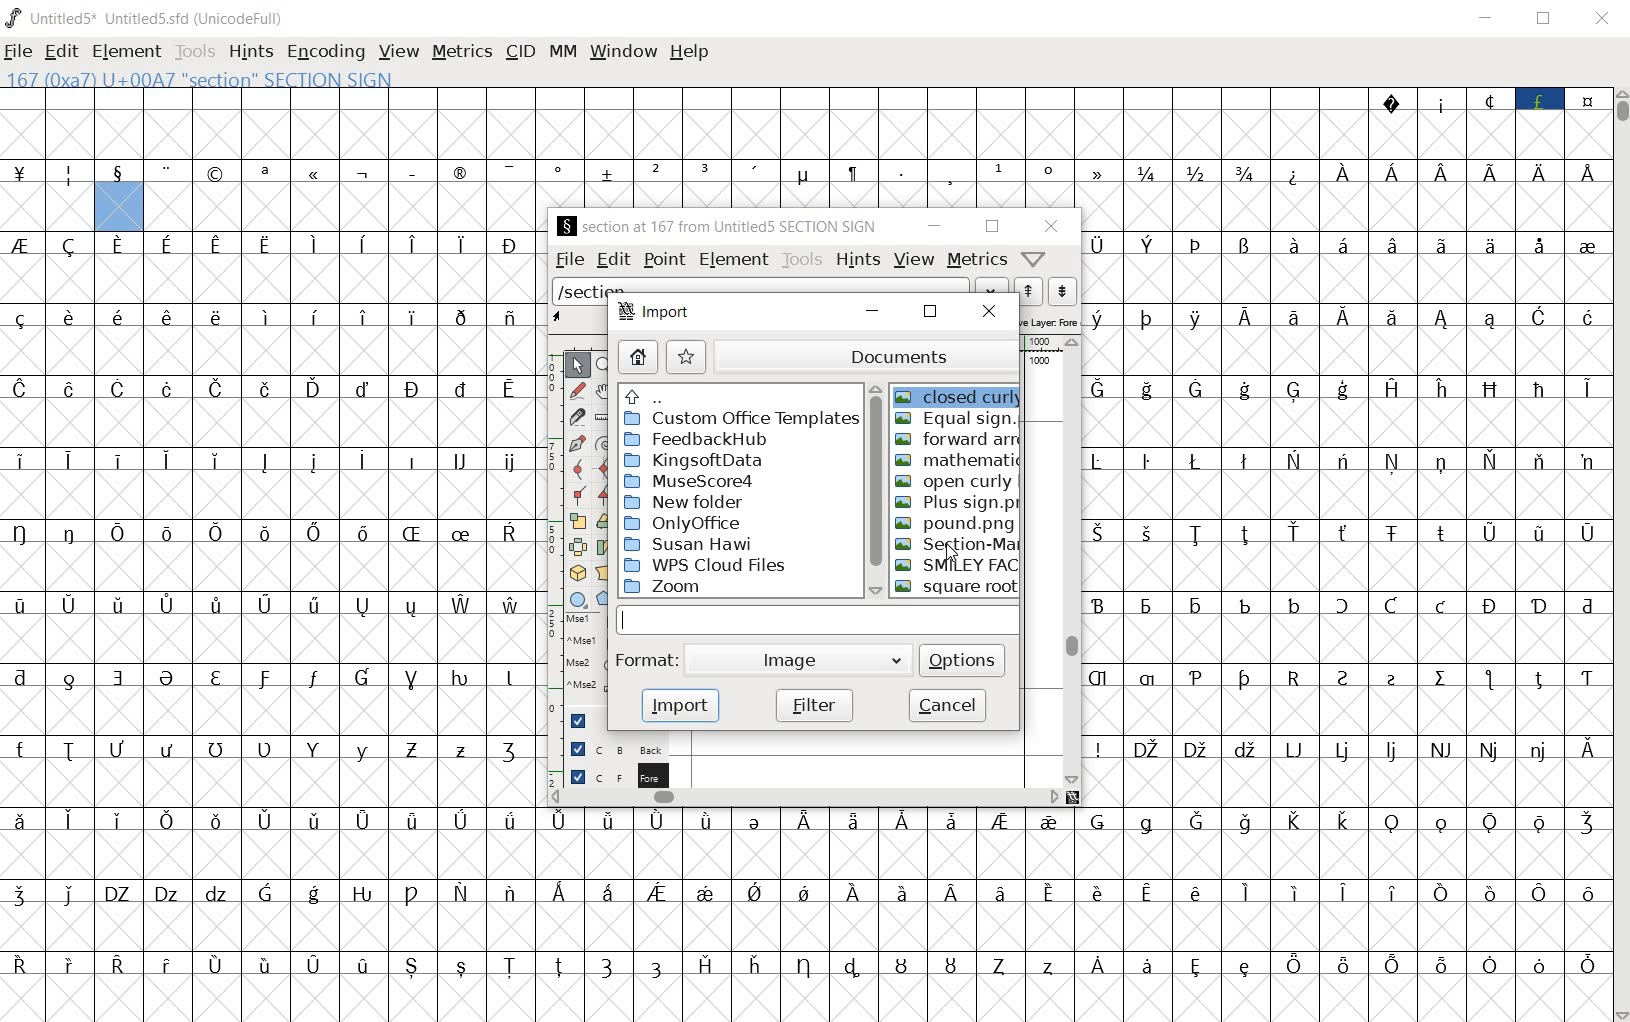 This screenshot has width=1630, height=1022. What do you see at coordinates (658, 314) in the screenshot?
I see `import` at bounding box center [658, 314].